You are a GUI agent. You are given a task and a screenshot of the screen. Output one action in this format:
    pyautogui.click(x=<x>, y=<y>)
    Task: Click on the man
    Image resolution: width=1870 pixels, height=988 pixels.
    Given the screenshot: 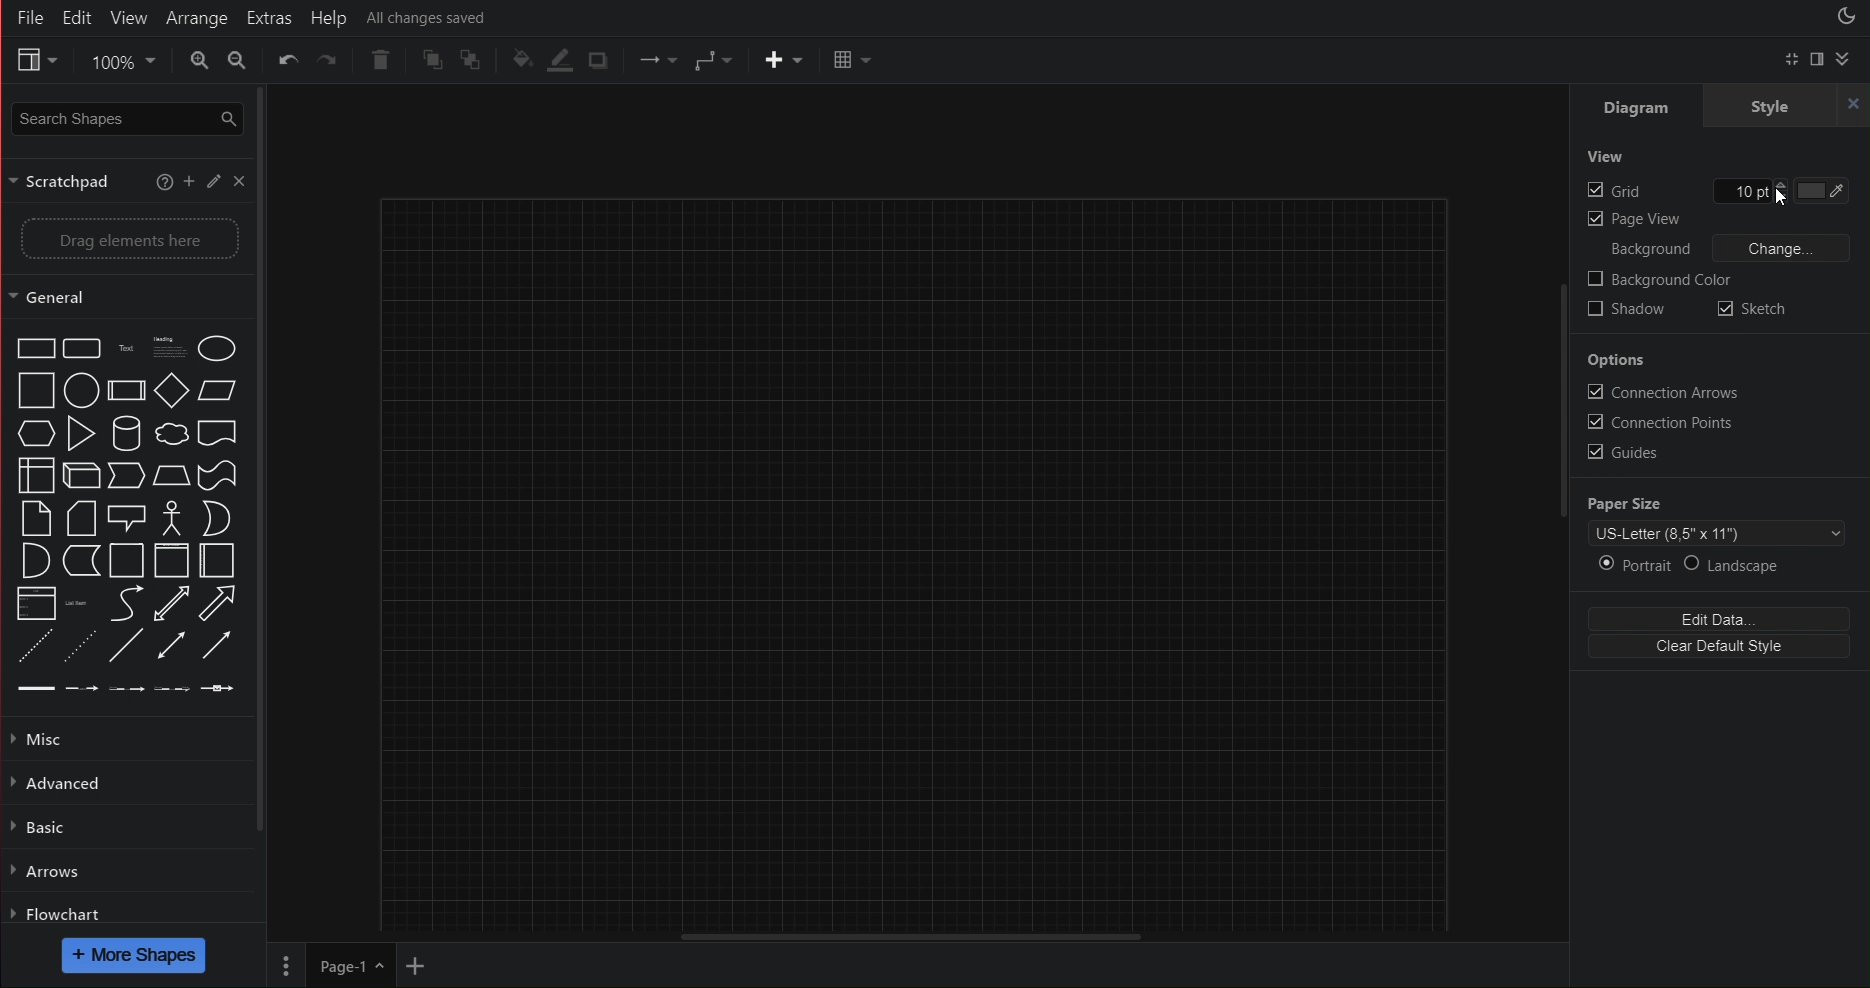 What is the action you would take?
    pyautogui.click(x=170, y=512)
    